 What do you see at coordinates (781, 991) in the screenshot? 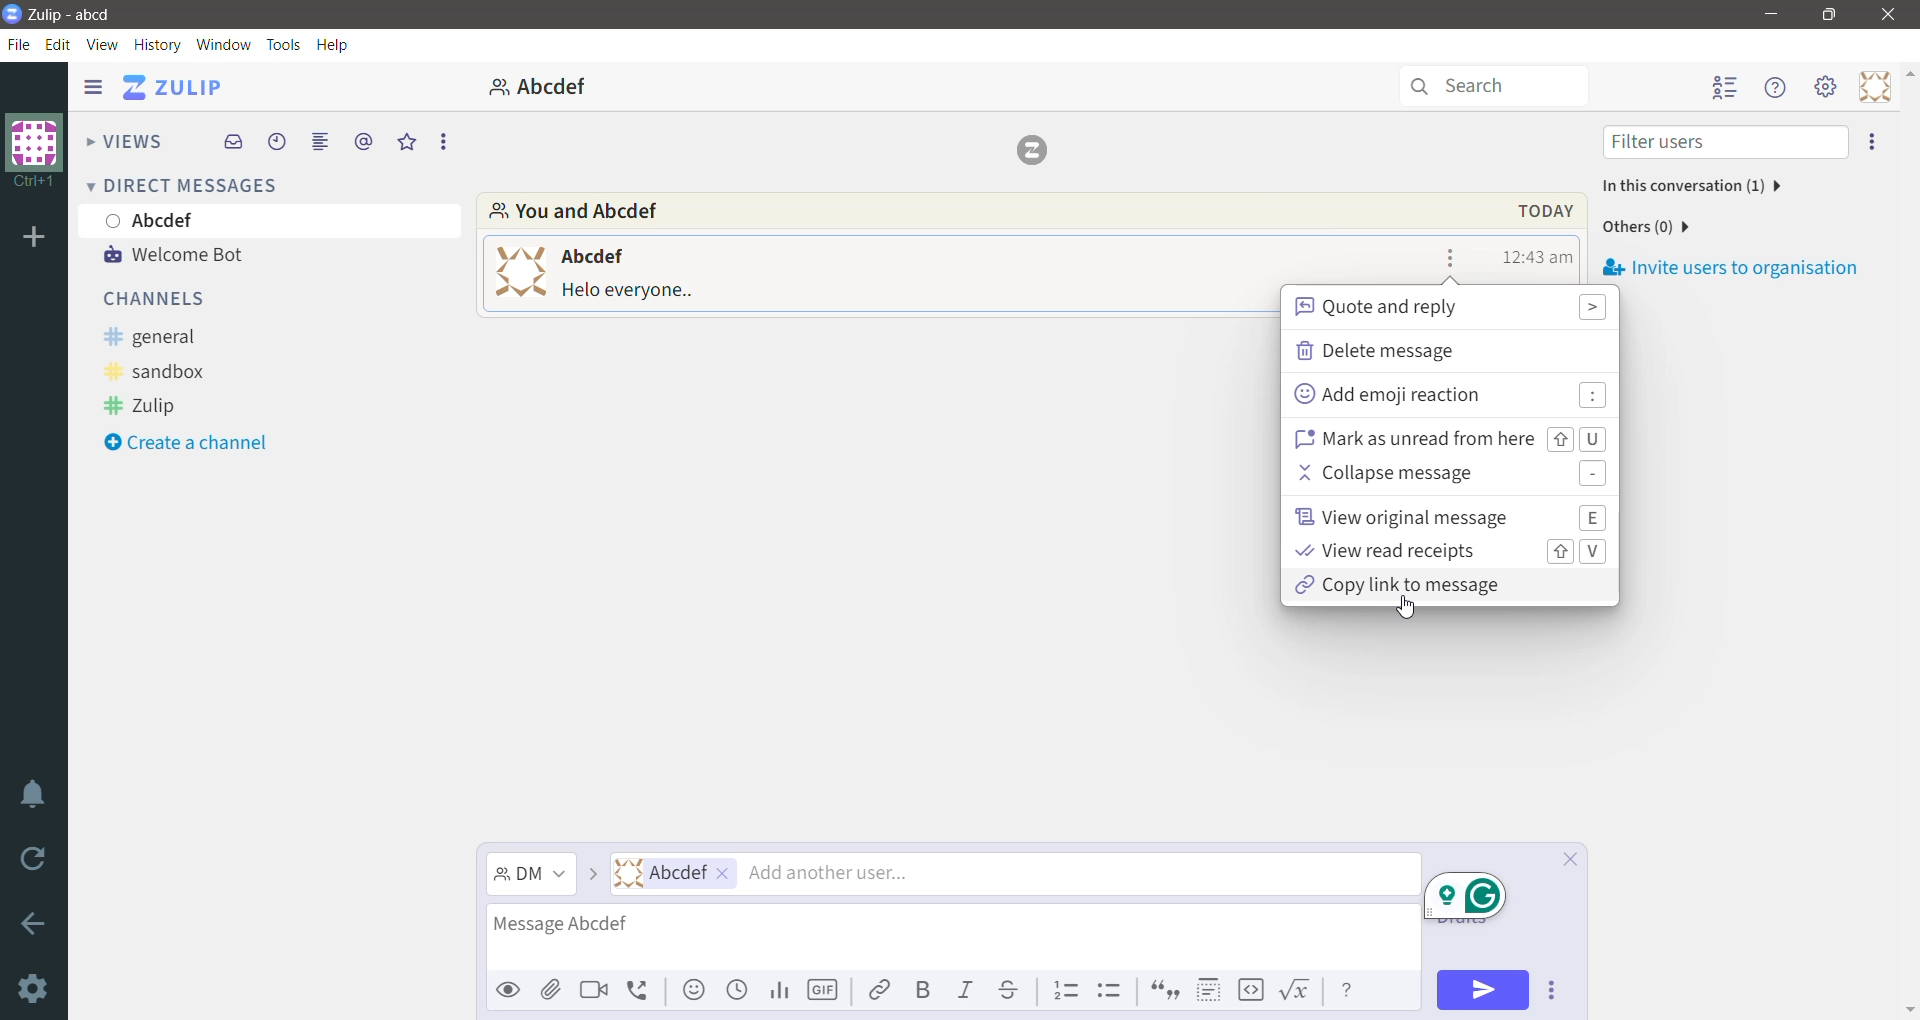
I see `Add Poll` at bounding box center [781, 991].